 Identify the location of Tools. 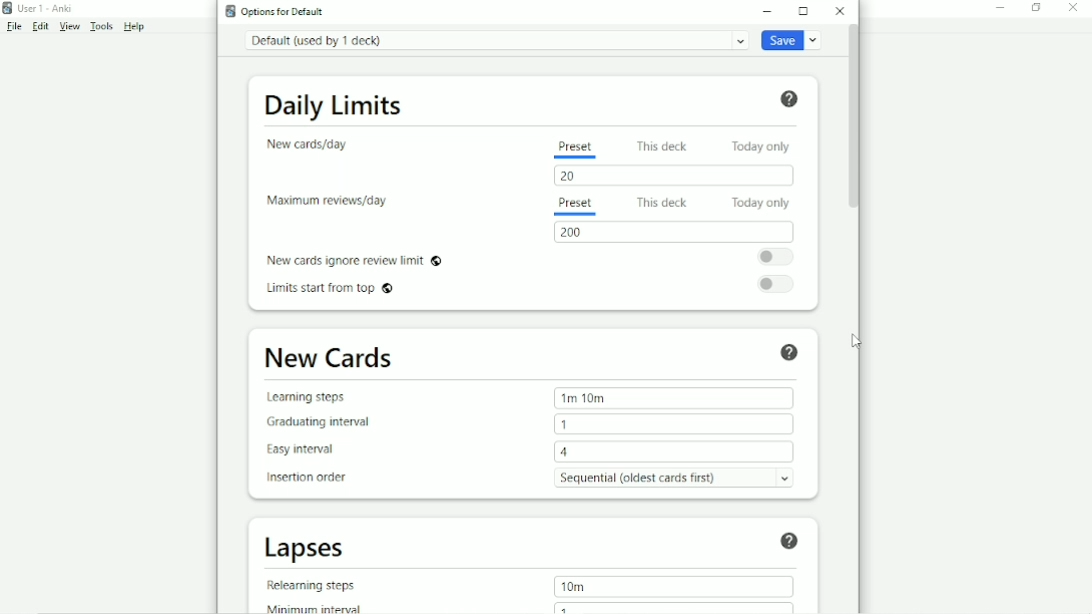
(101, 26).